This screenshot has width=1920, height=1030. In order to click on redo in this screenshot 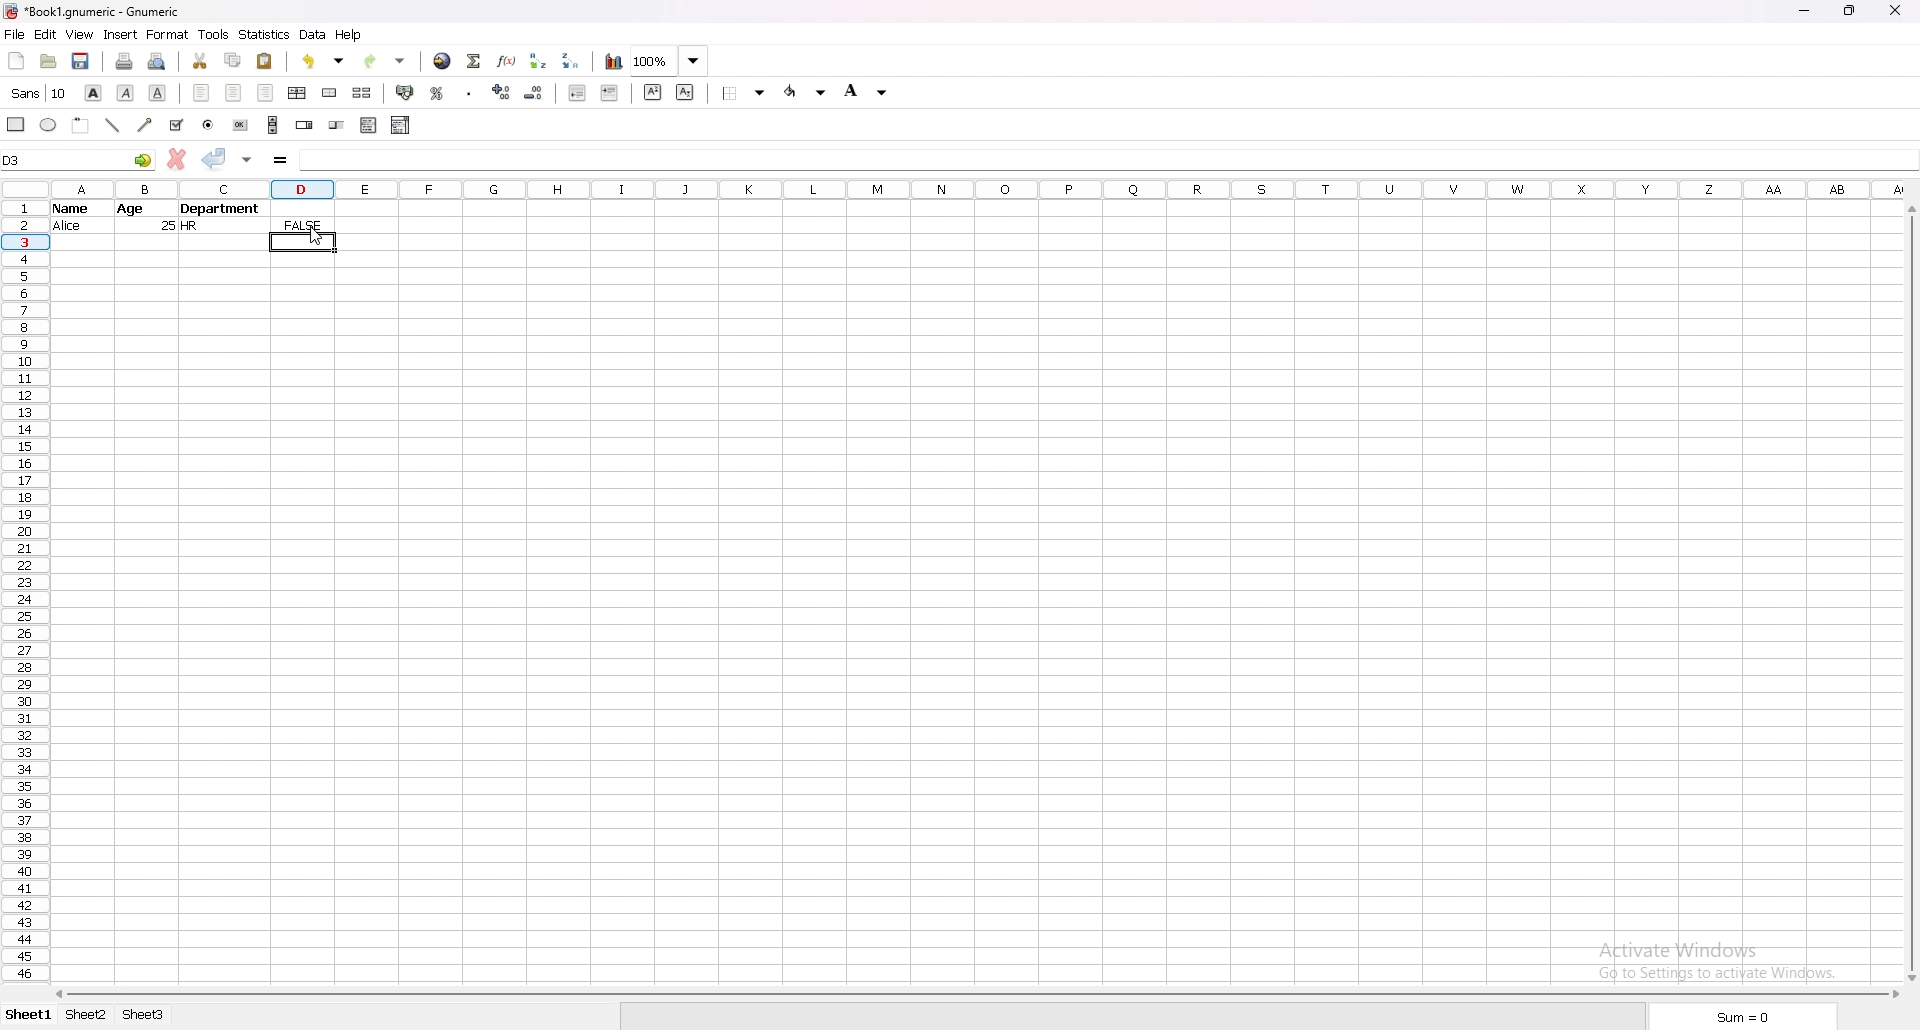, I will do `click(385, 62)`.